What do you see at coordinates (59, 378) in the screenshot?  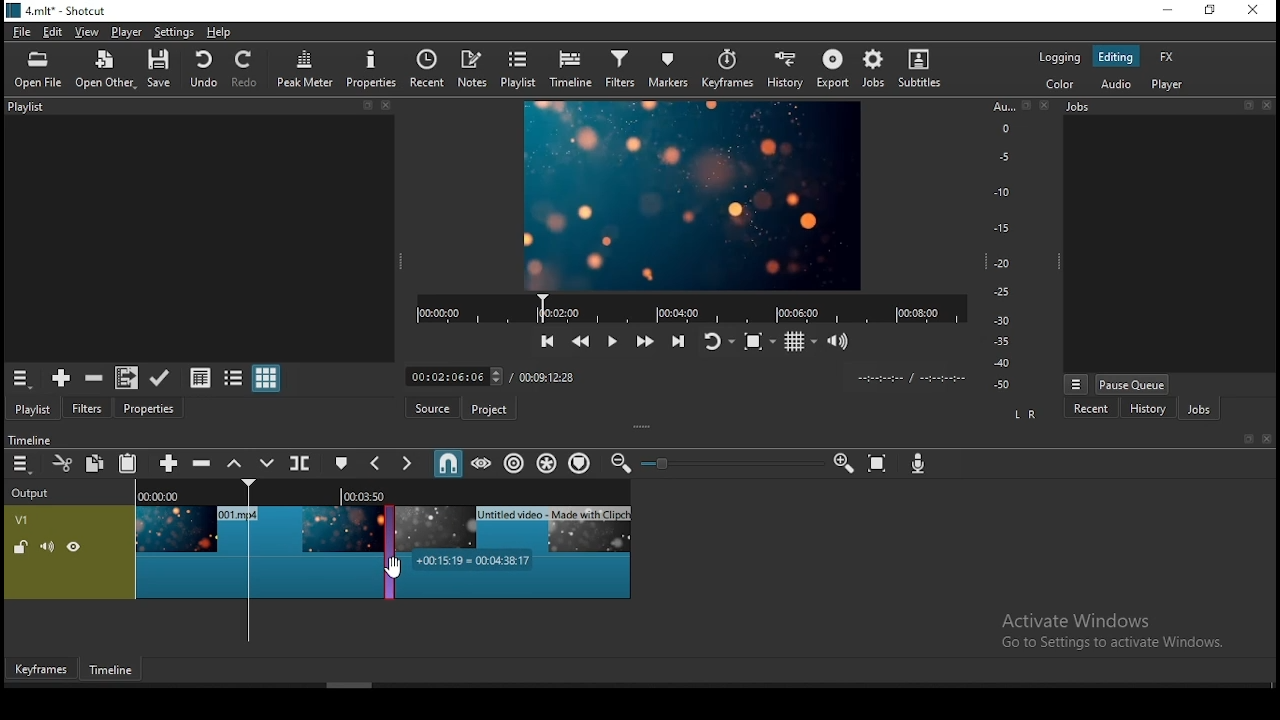 I see `add the source to the playlist` at bounding box center [59, 378].